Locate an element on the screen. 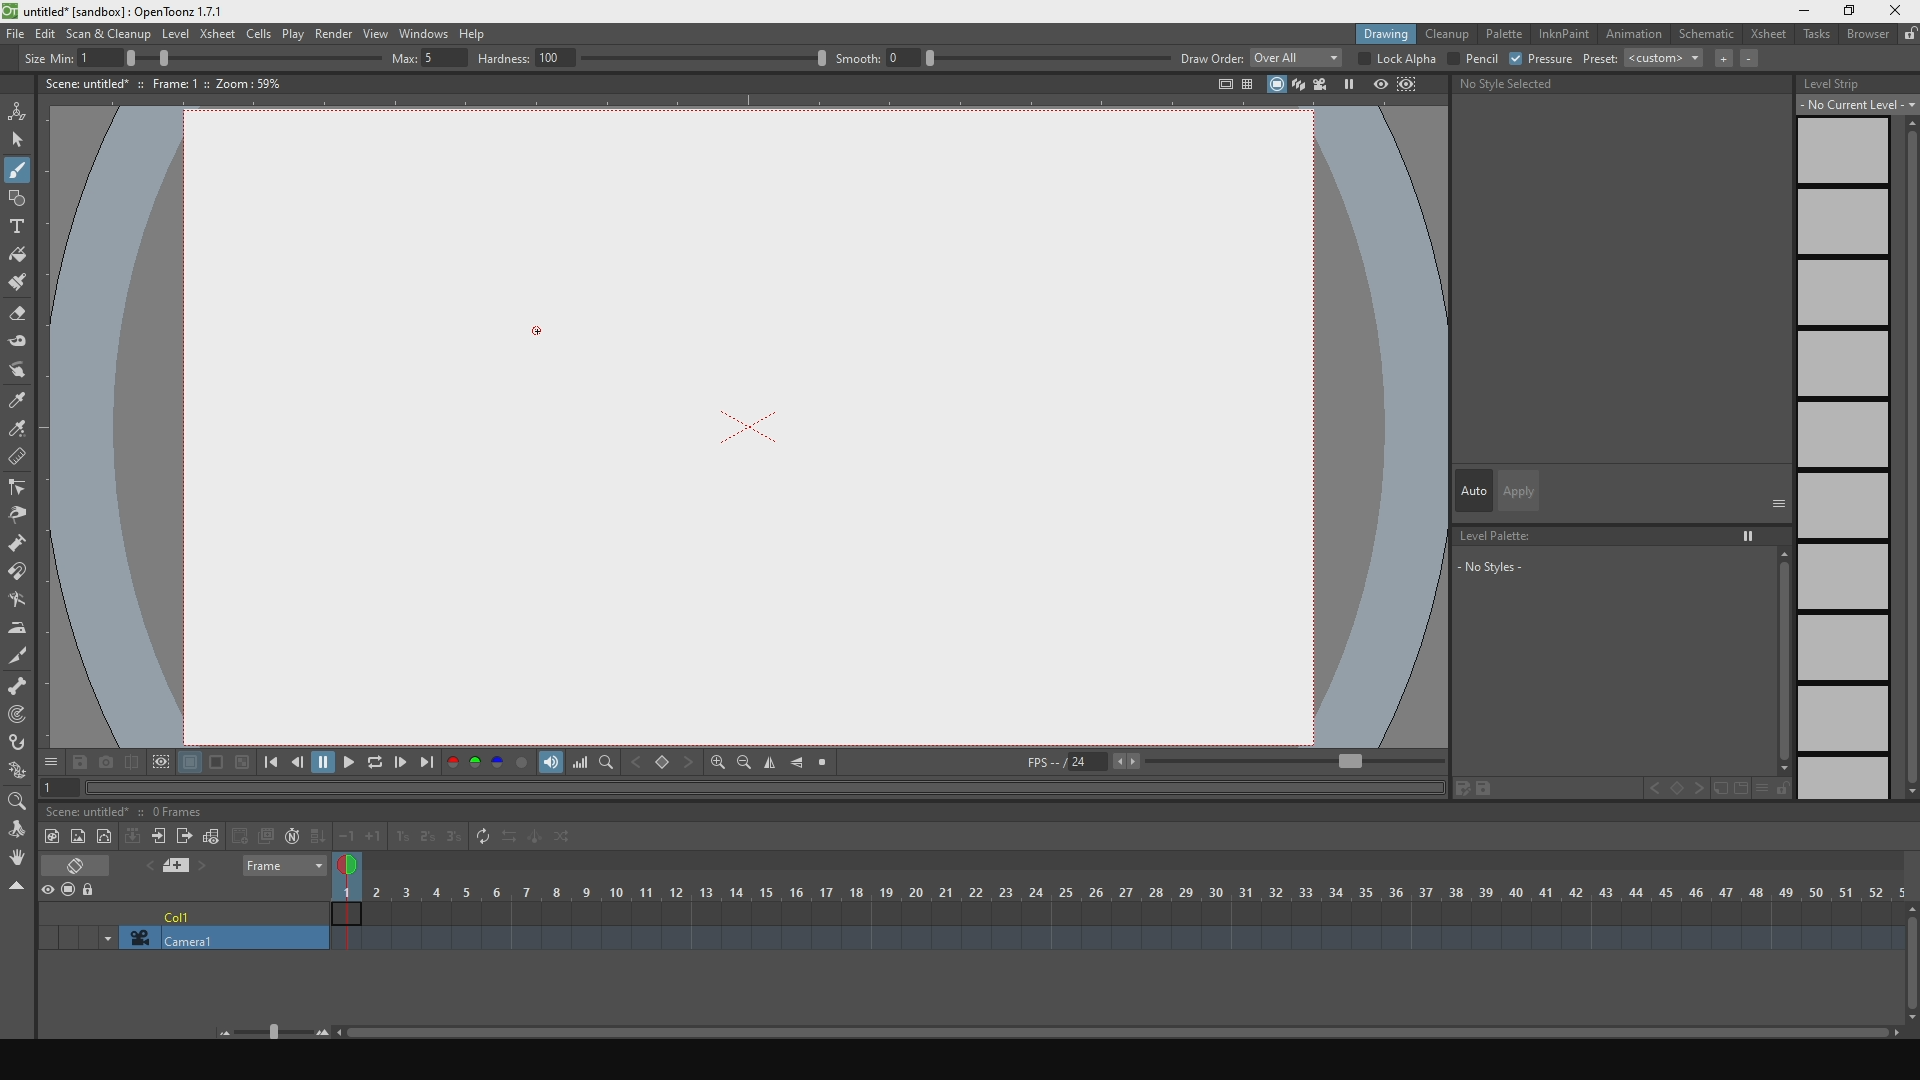 This screenshot has width=1920, height=1080. mapping point is located at coordinates (19, 717).